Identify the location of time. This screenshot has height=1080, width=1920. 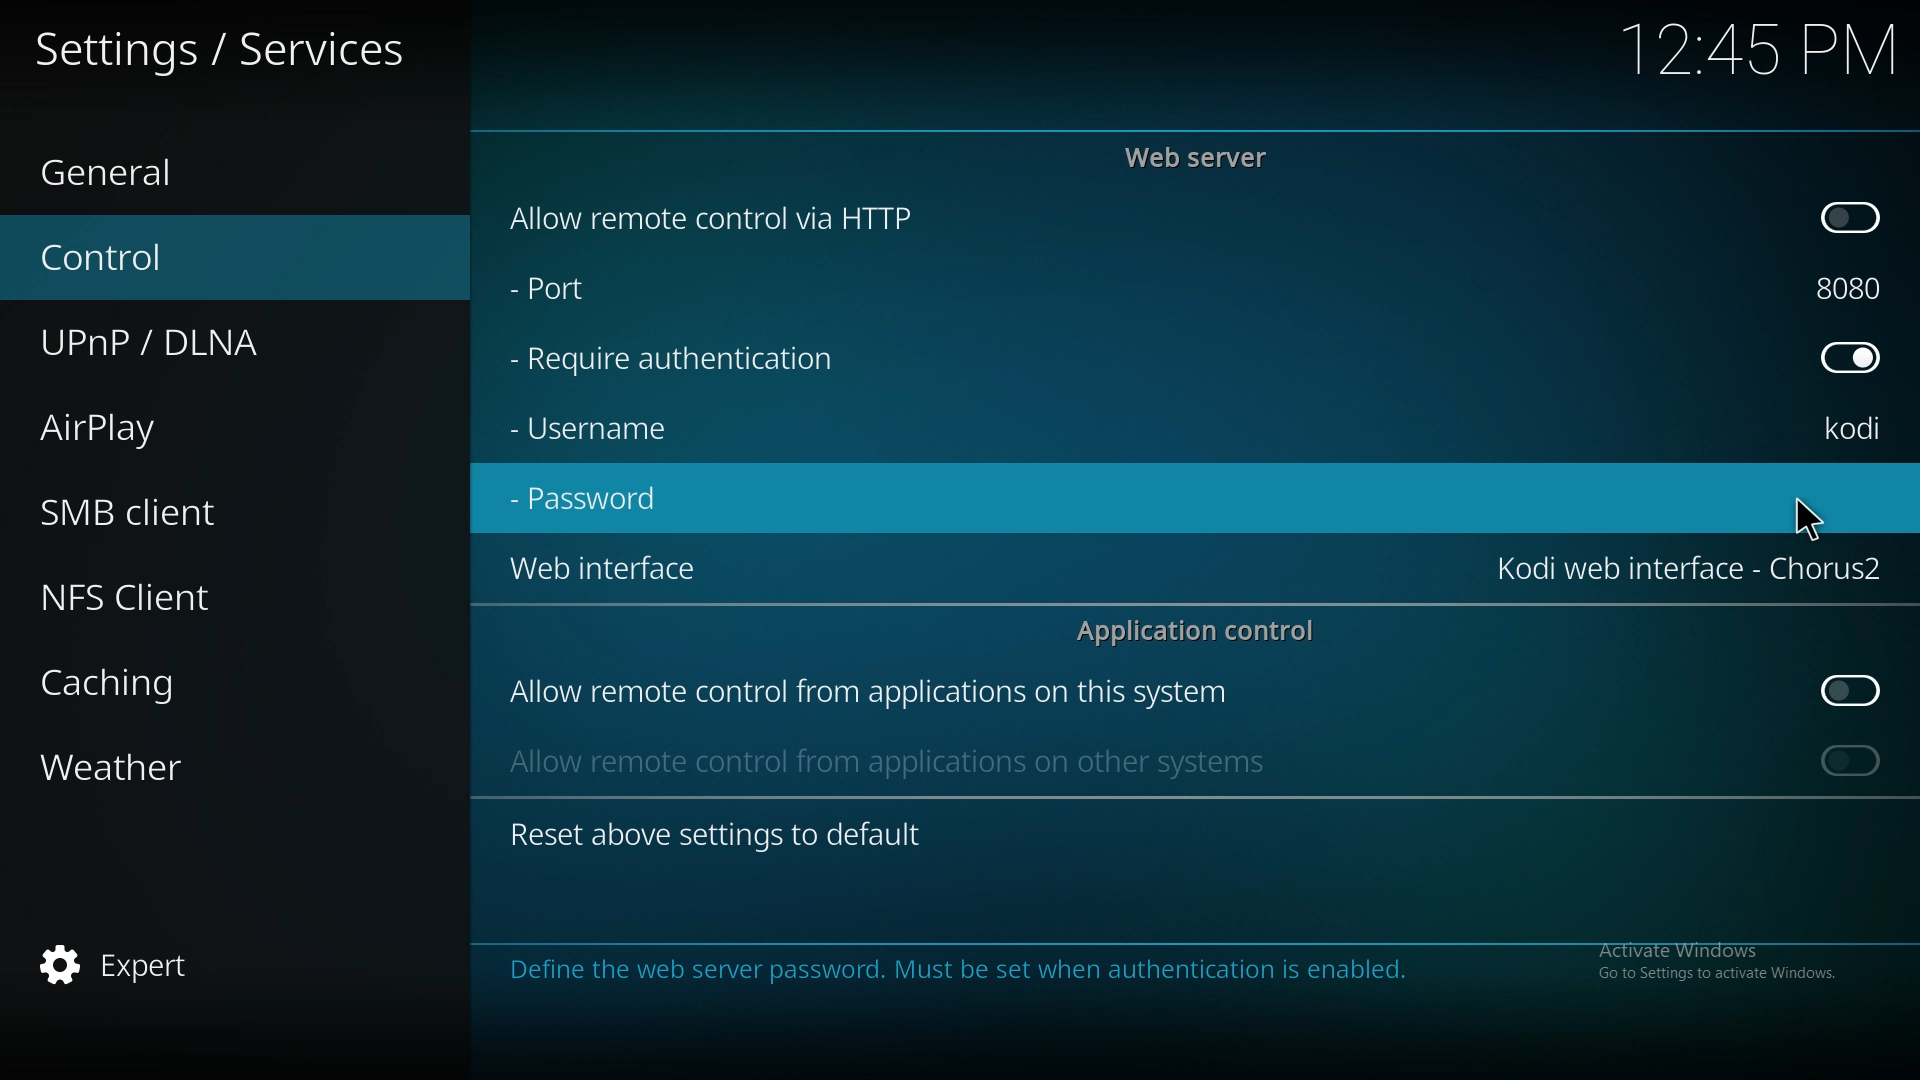
(1755, 49).